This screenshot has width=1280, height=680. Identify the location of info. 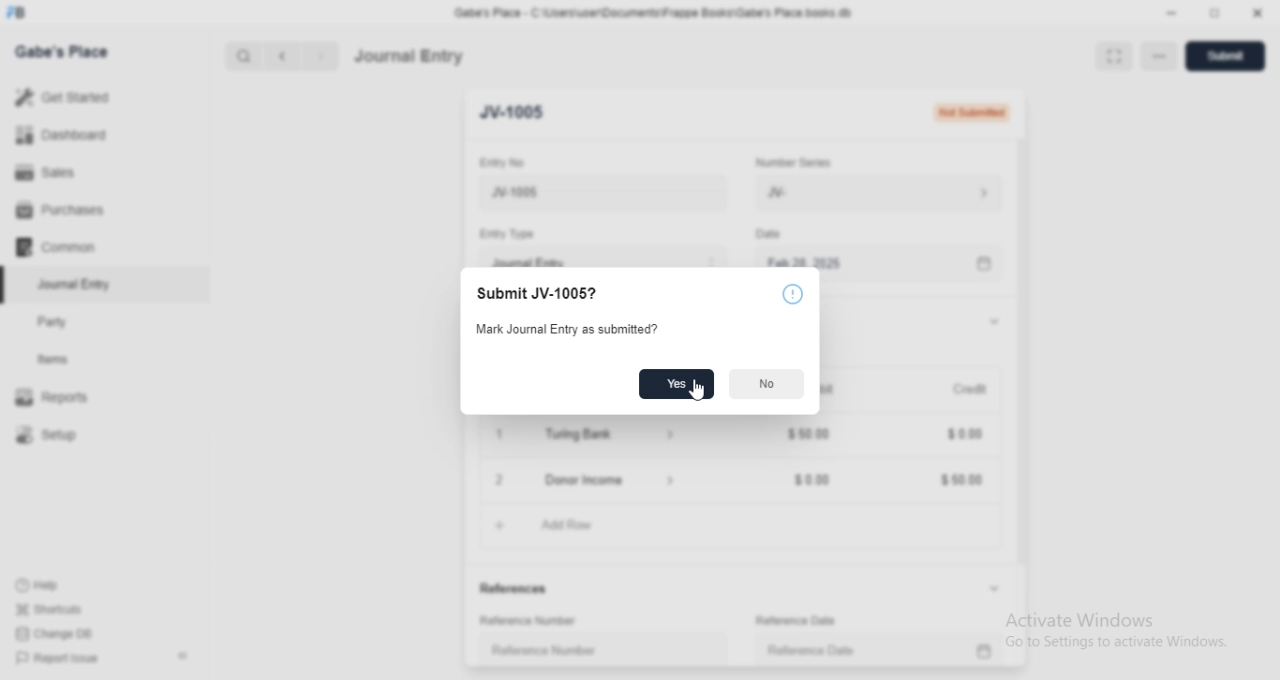
(792, 293).